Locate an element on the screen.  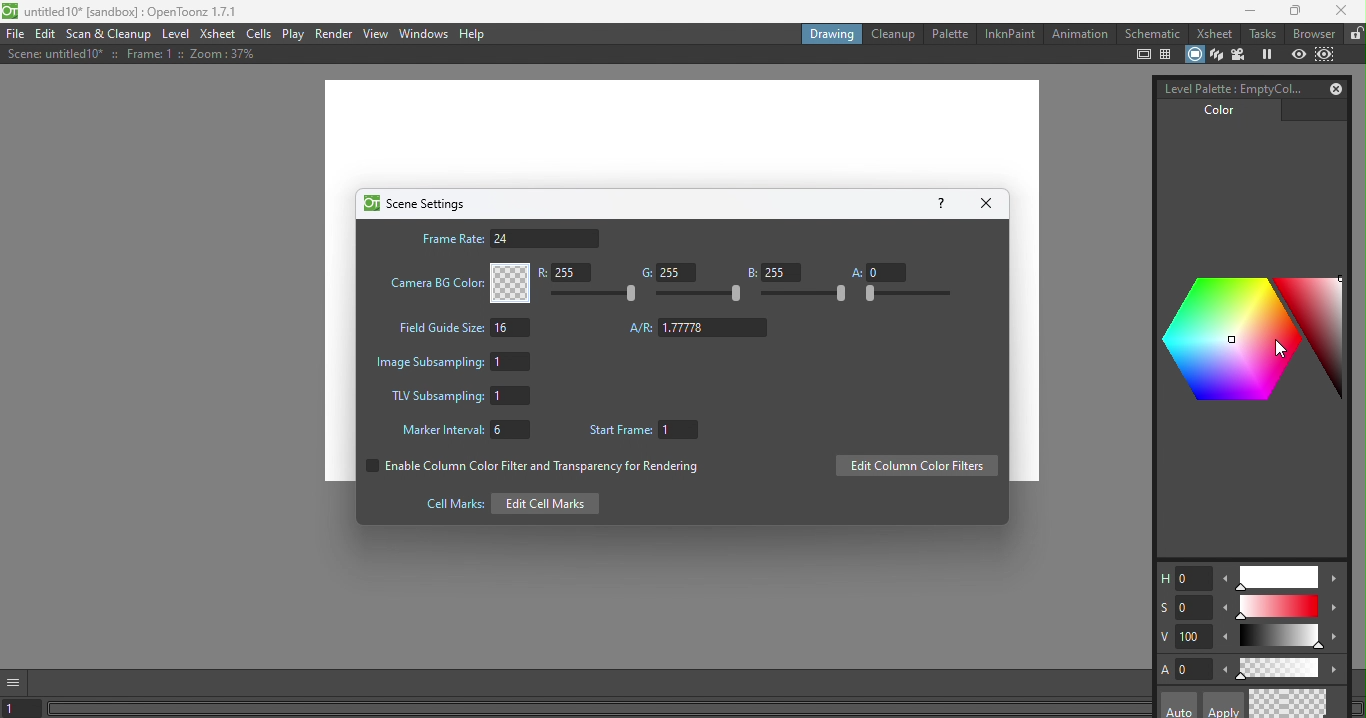
cursor is located at coordinates (1284, 348).